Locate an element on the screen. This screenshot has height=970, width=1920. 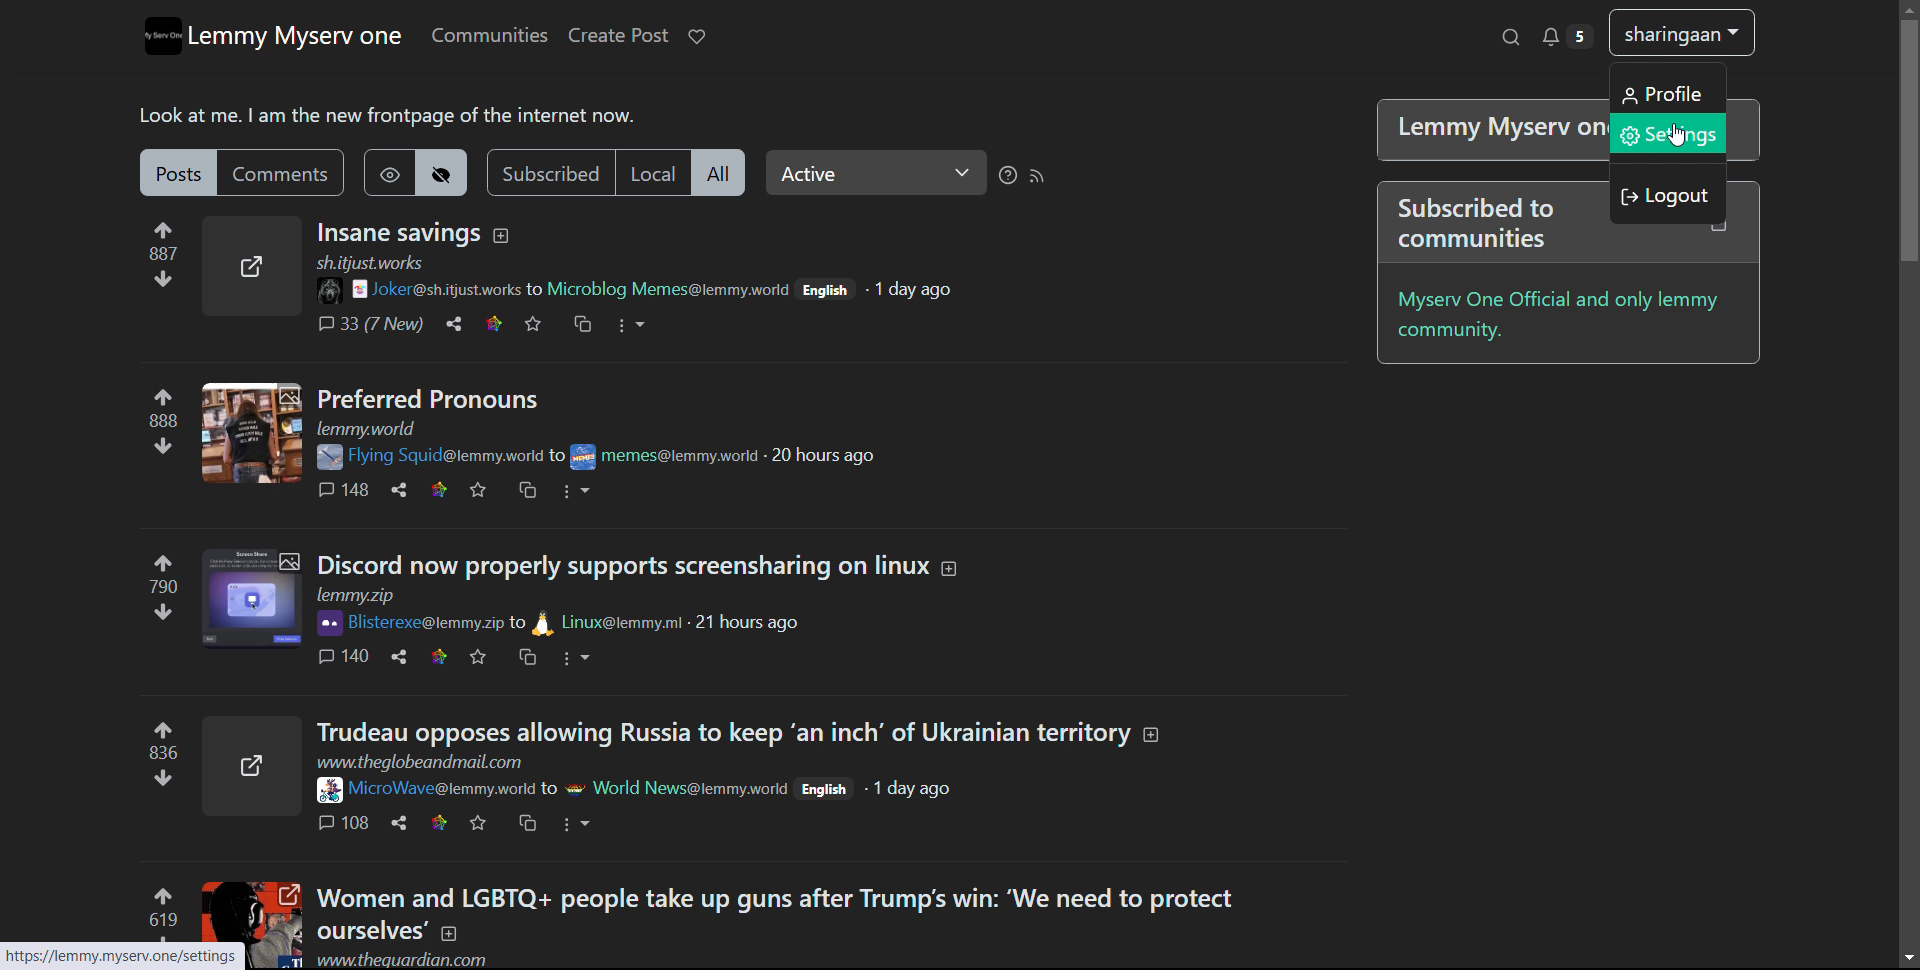
create post is located at coordinates (616, 36).